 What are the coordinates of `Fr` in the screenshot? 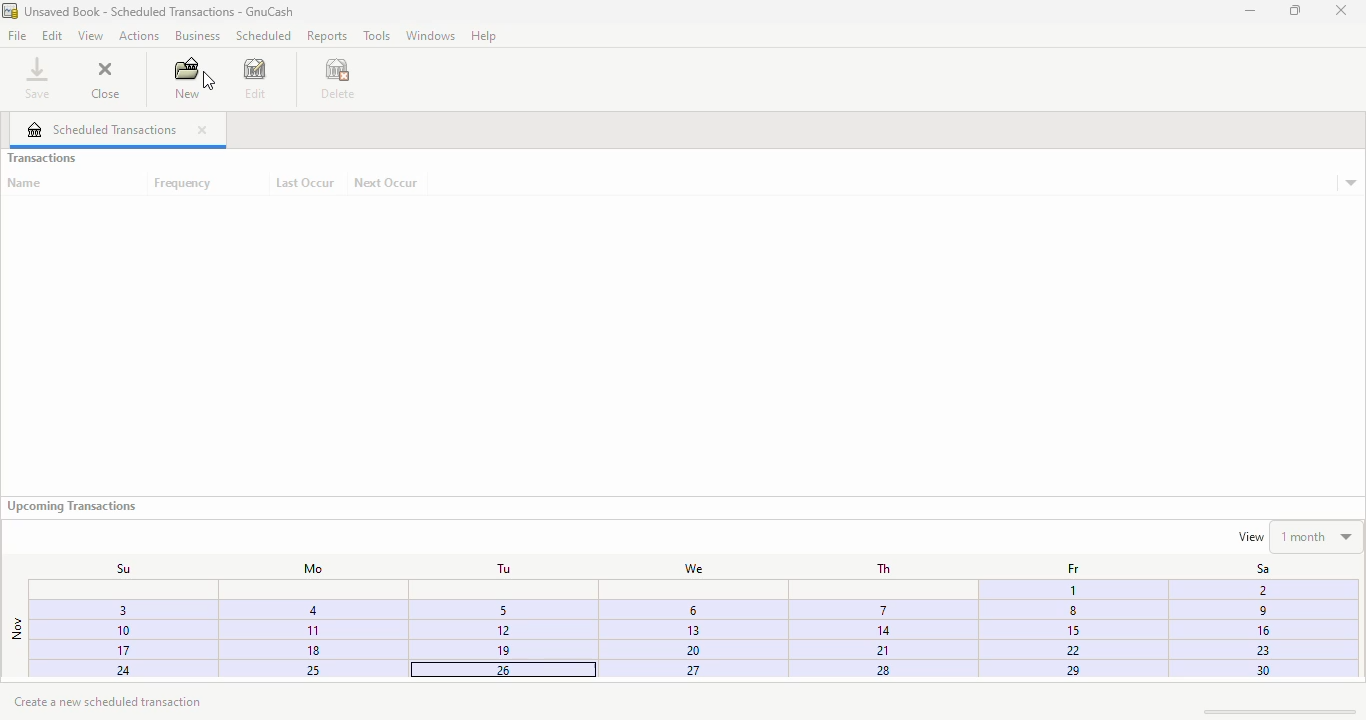 It's located at (1069, 569).